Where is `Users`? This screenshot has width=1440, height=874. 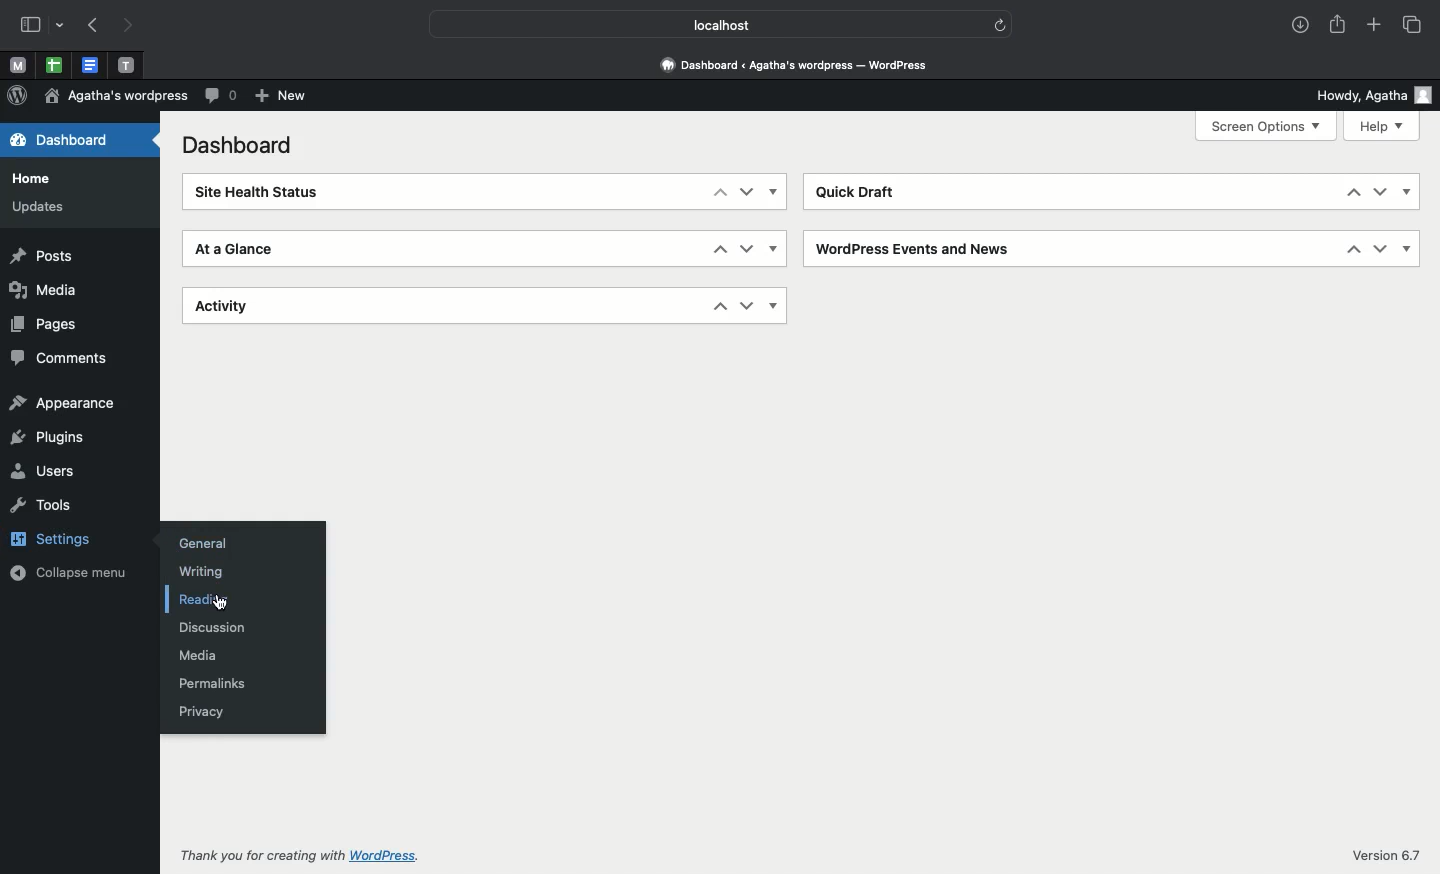
Users is located at coordinates (46, 473).